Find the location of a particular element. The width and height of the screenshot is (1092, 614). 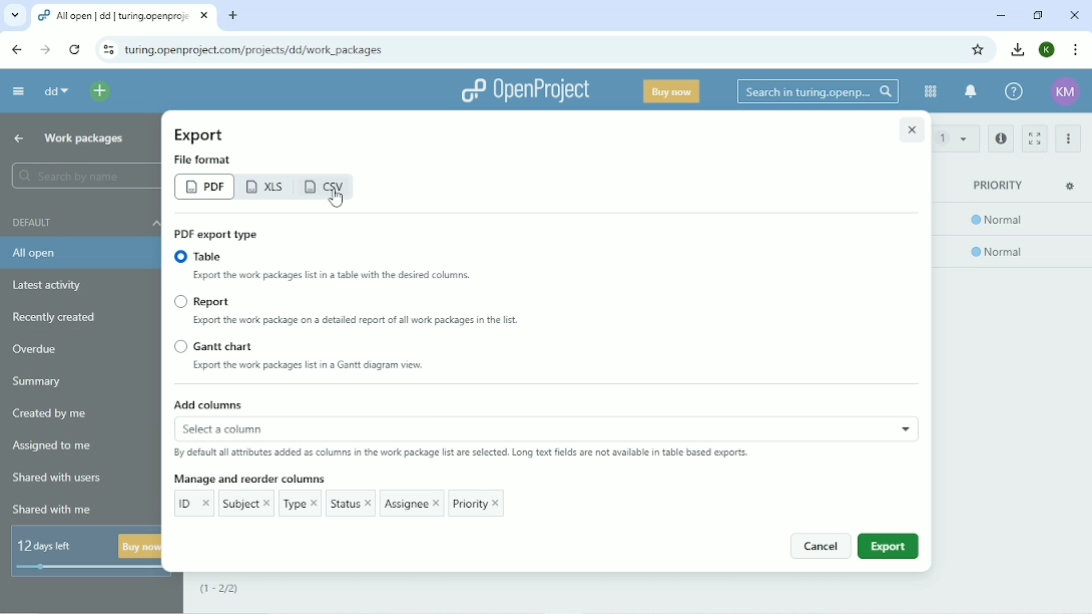

Bookmark this tab is located at coordinates (981, 49).